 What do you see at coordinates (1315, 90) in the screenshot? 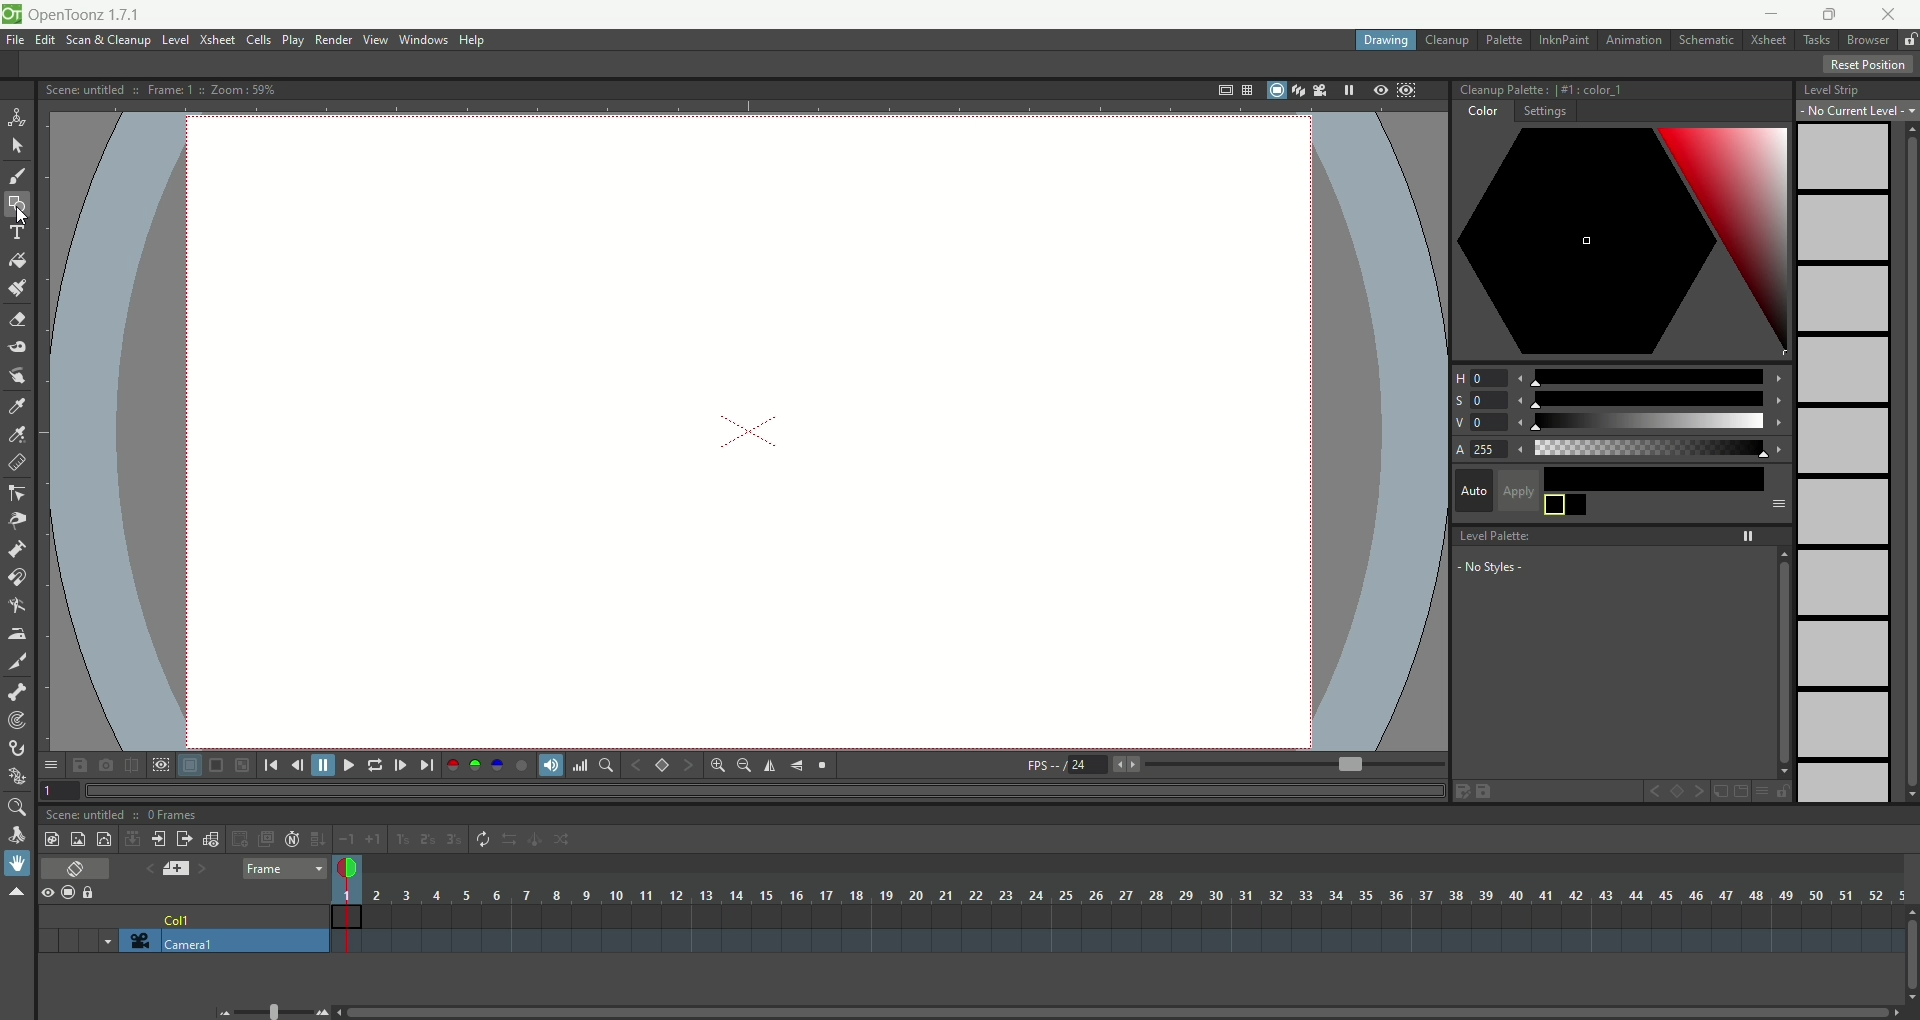
I see `camera view` at bounding box center [1315, 90].